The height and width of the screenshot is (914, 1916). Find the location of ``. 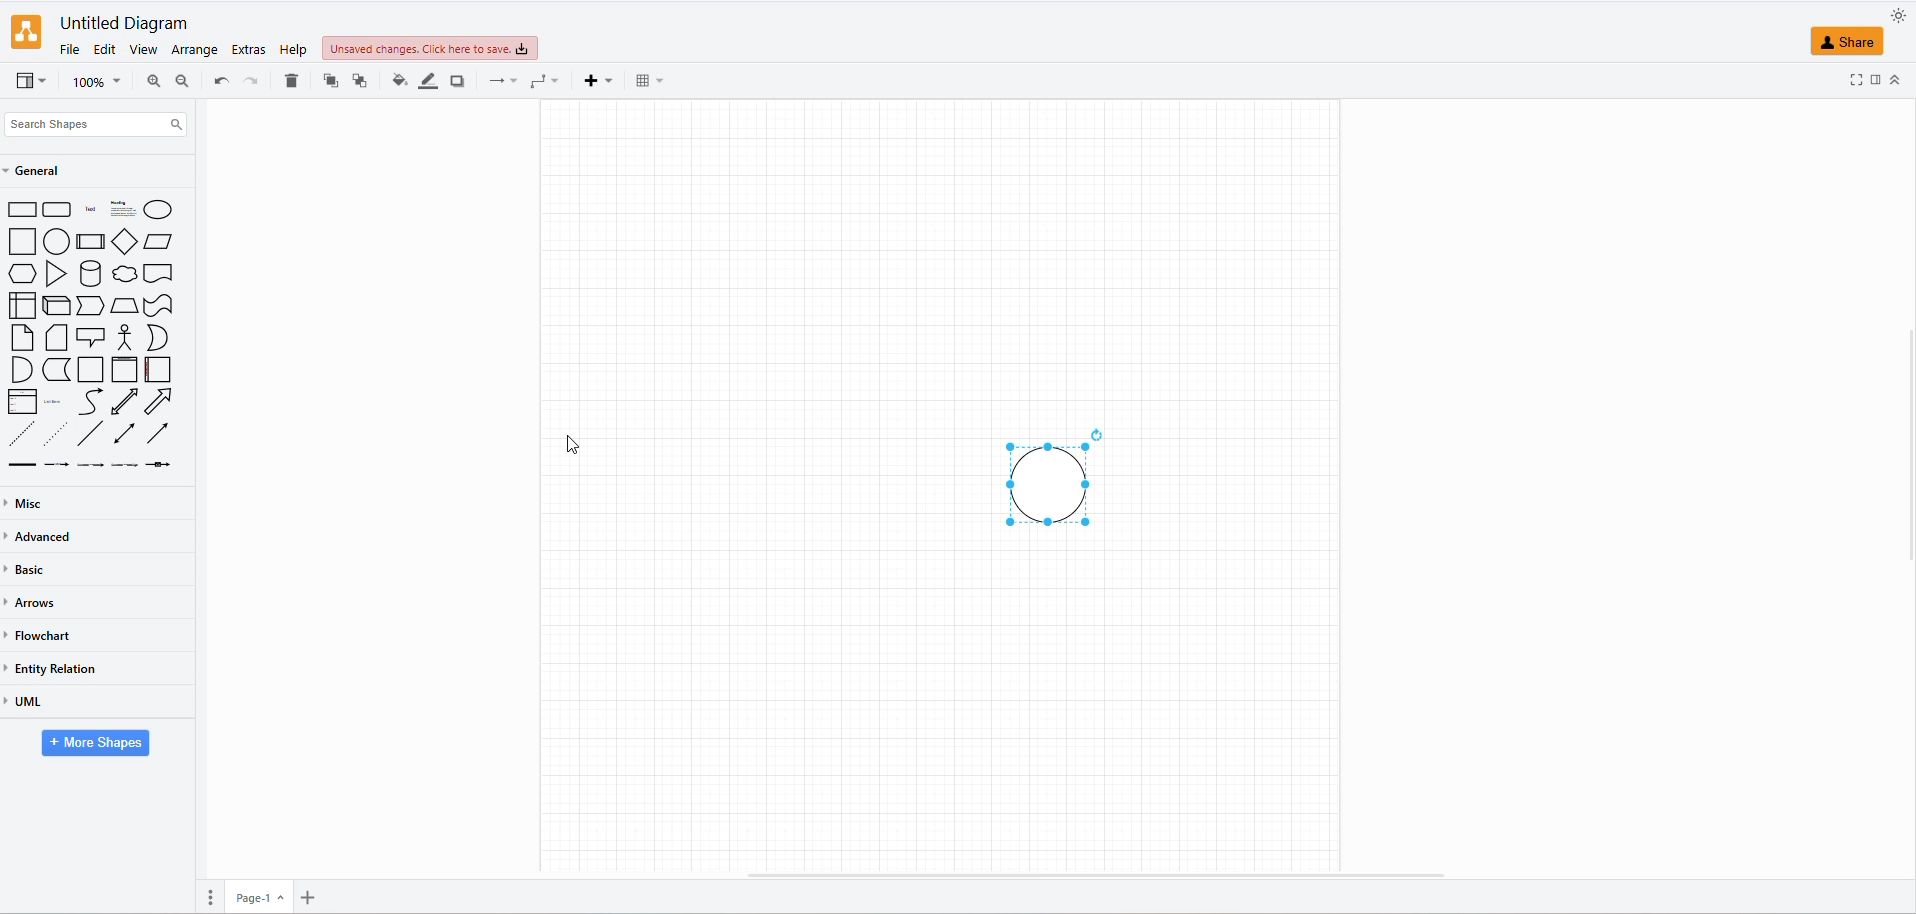

 is located at coordinates (1036, 483).